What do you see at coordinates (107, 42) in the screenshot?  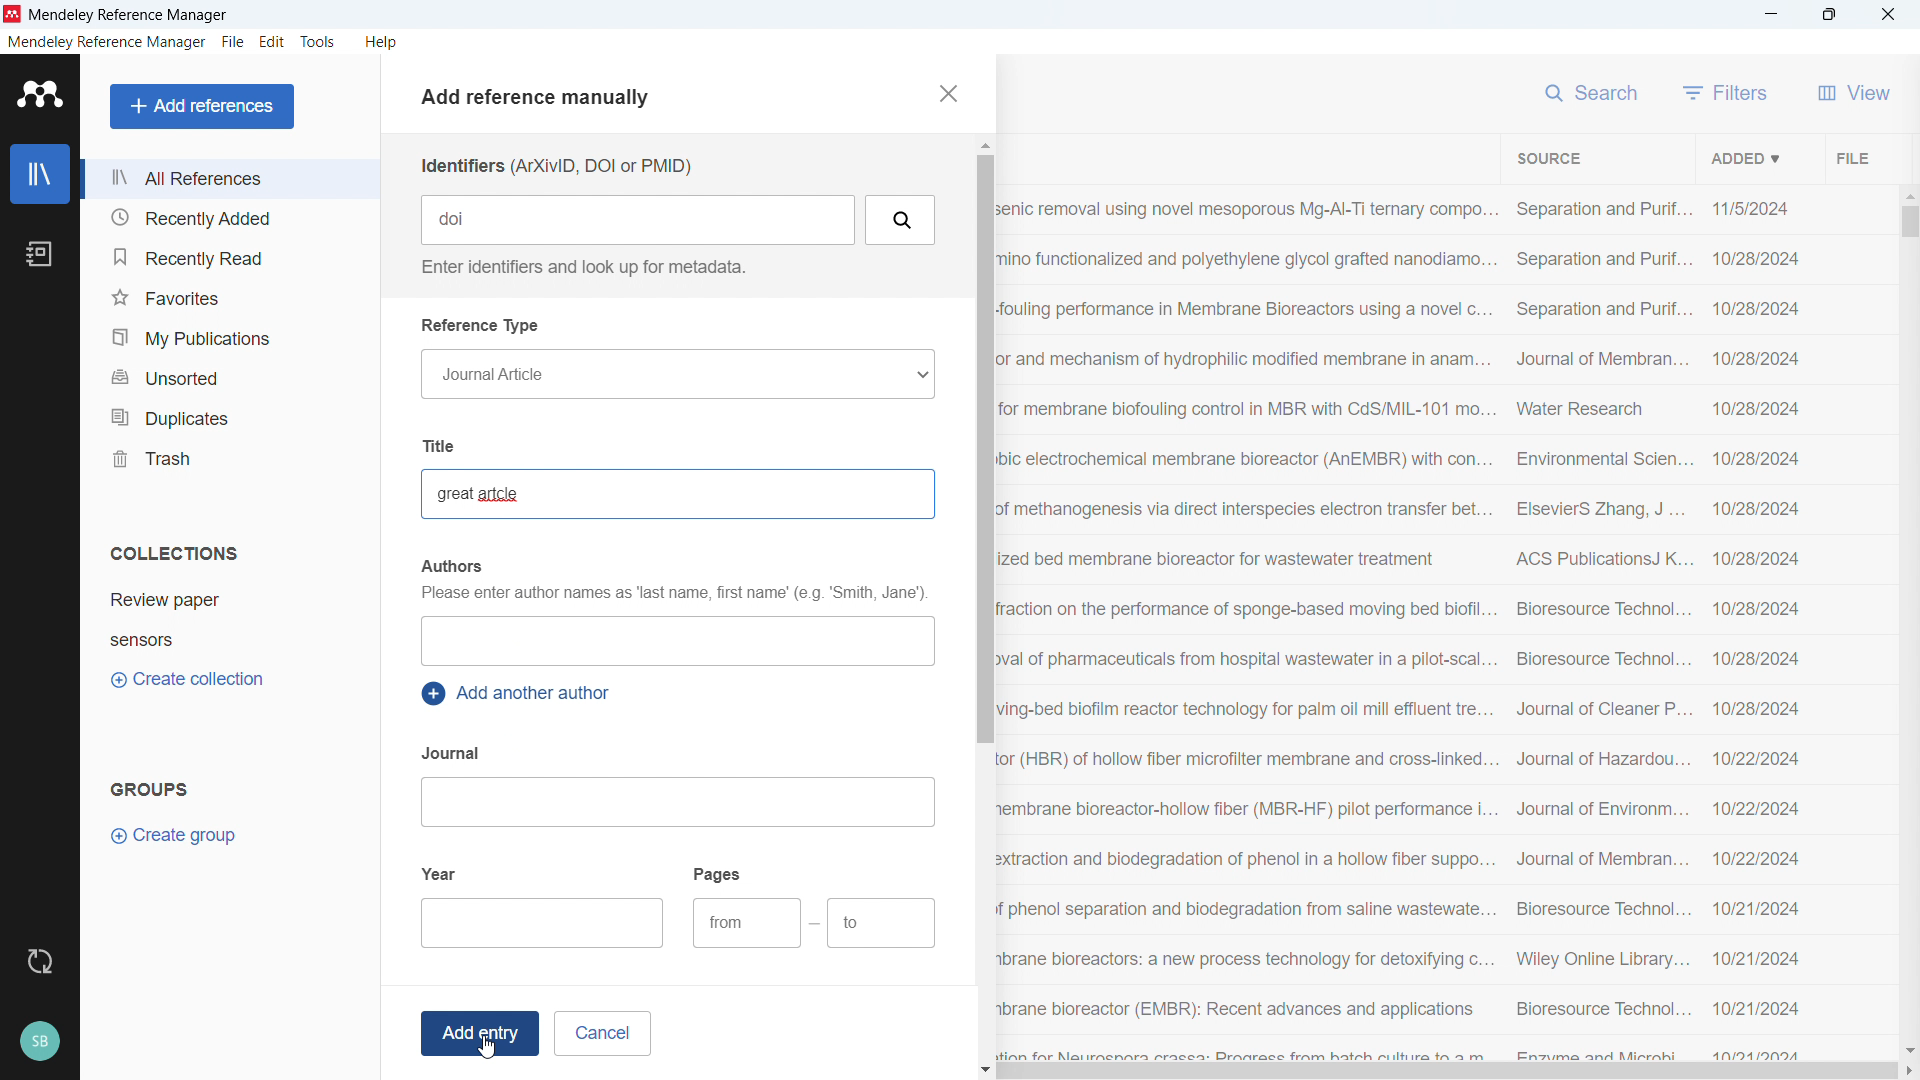 I see `Mendeley reference manager ` at bounding box center [107, 42].